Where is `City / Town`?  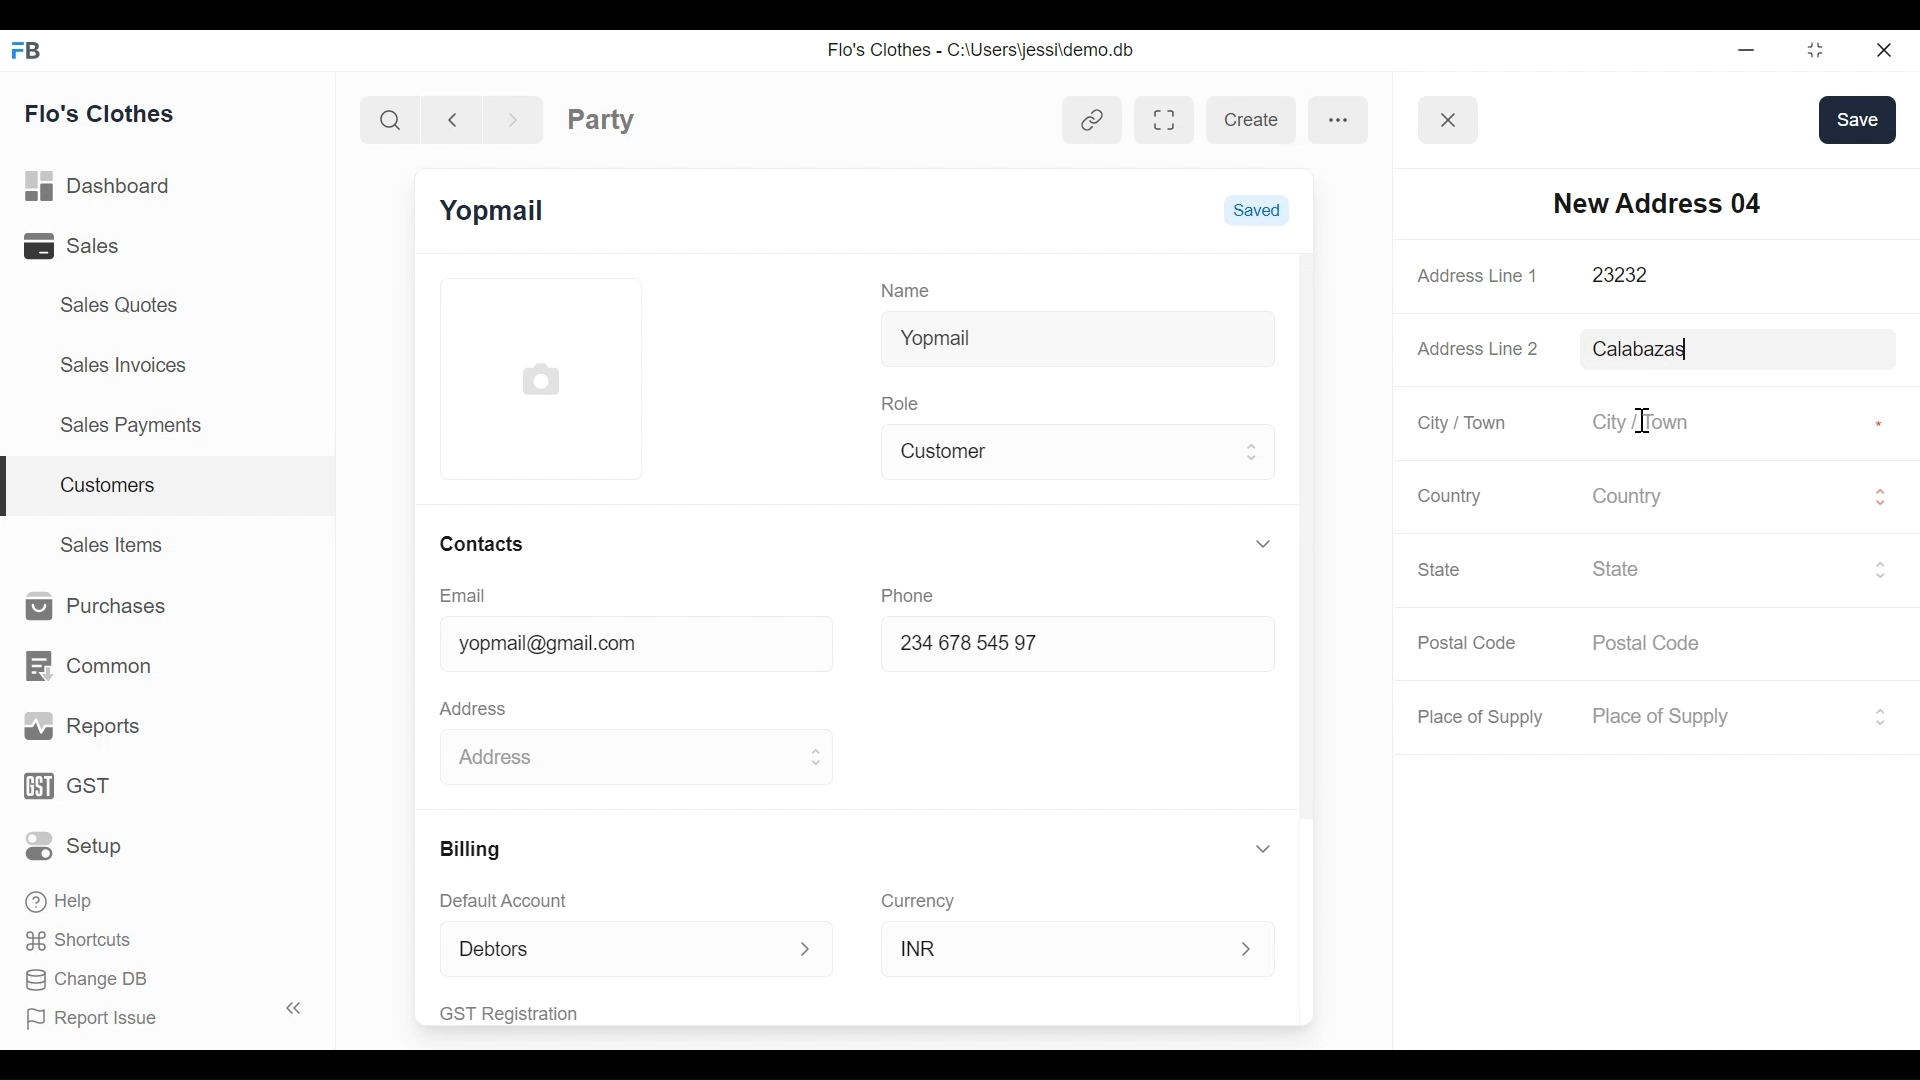
City / Town is located at coordinates (1668, 424).